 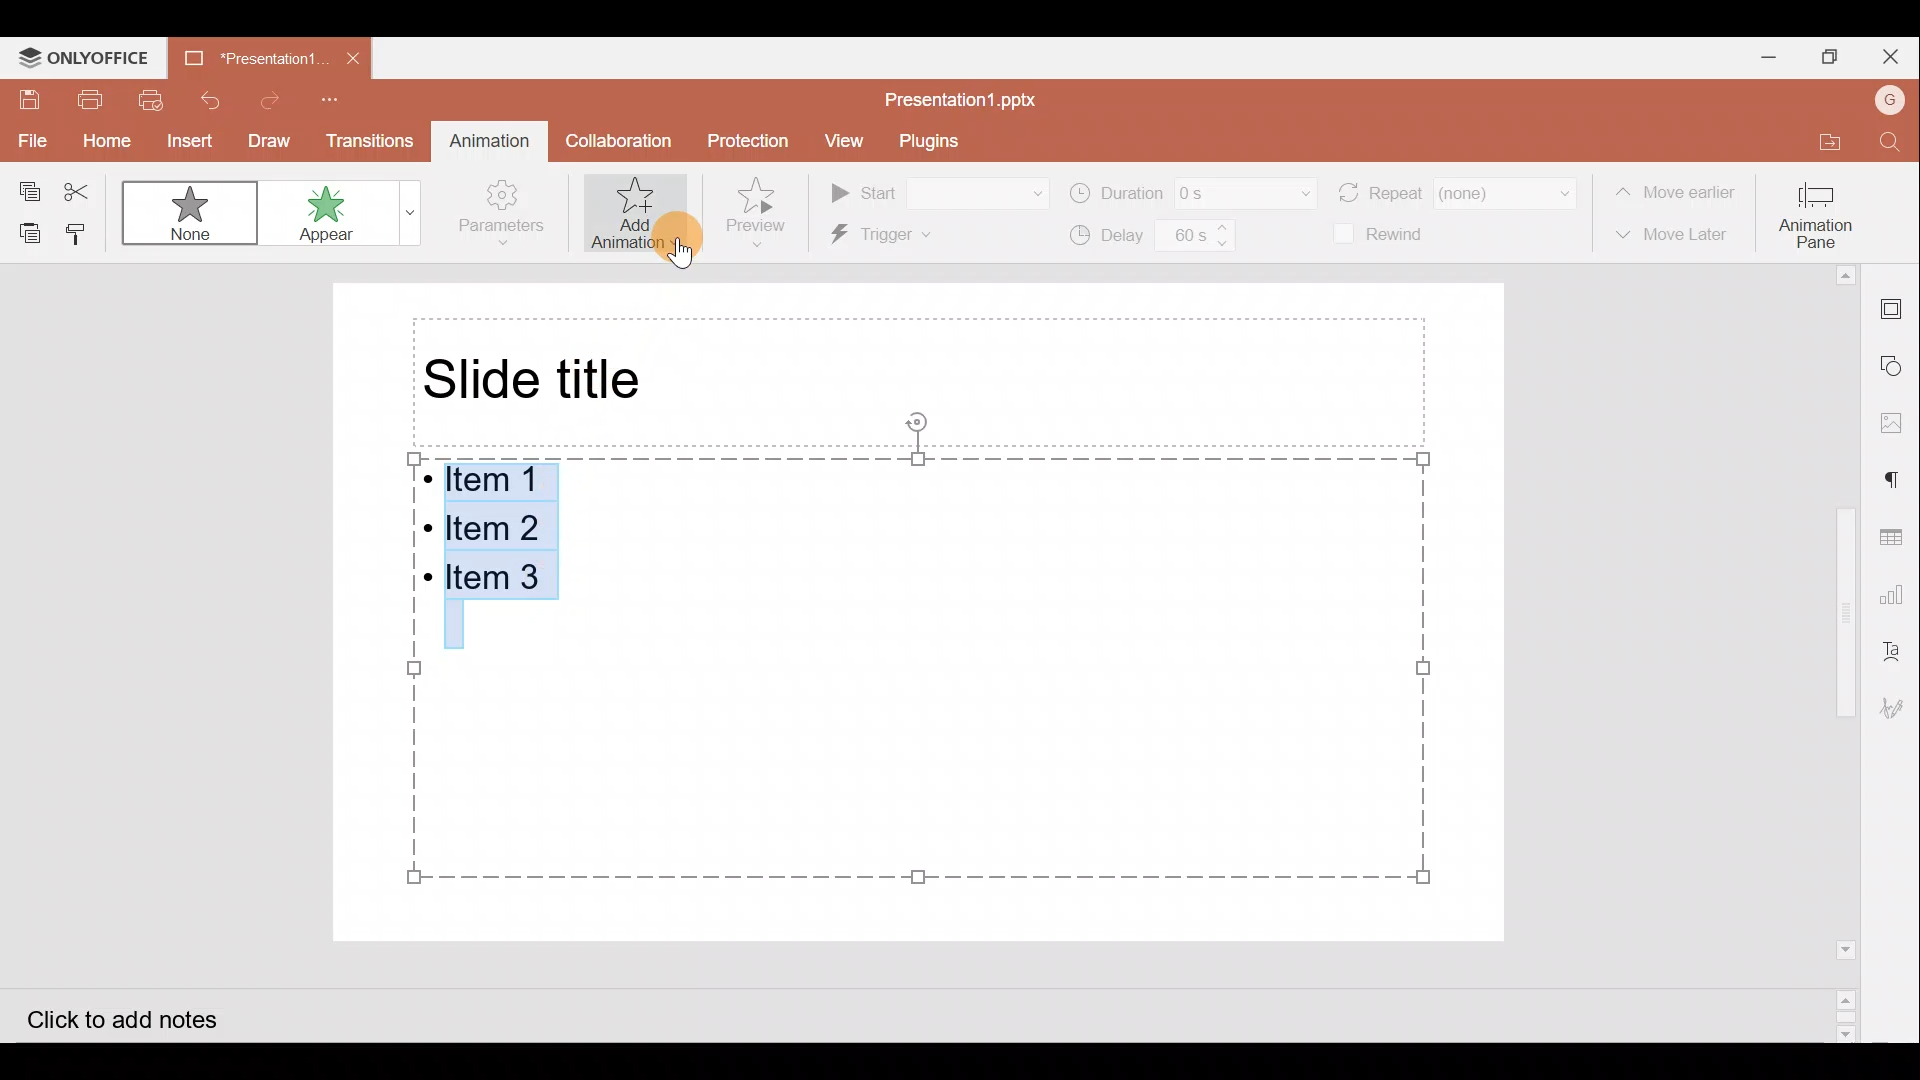 I want to click on Redo, so click(x=269, y=100).